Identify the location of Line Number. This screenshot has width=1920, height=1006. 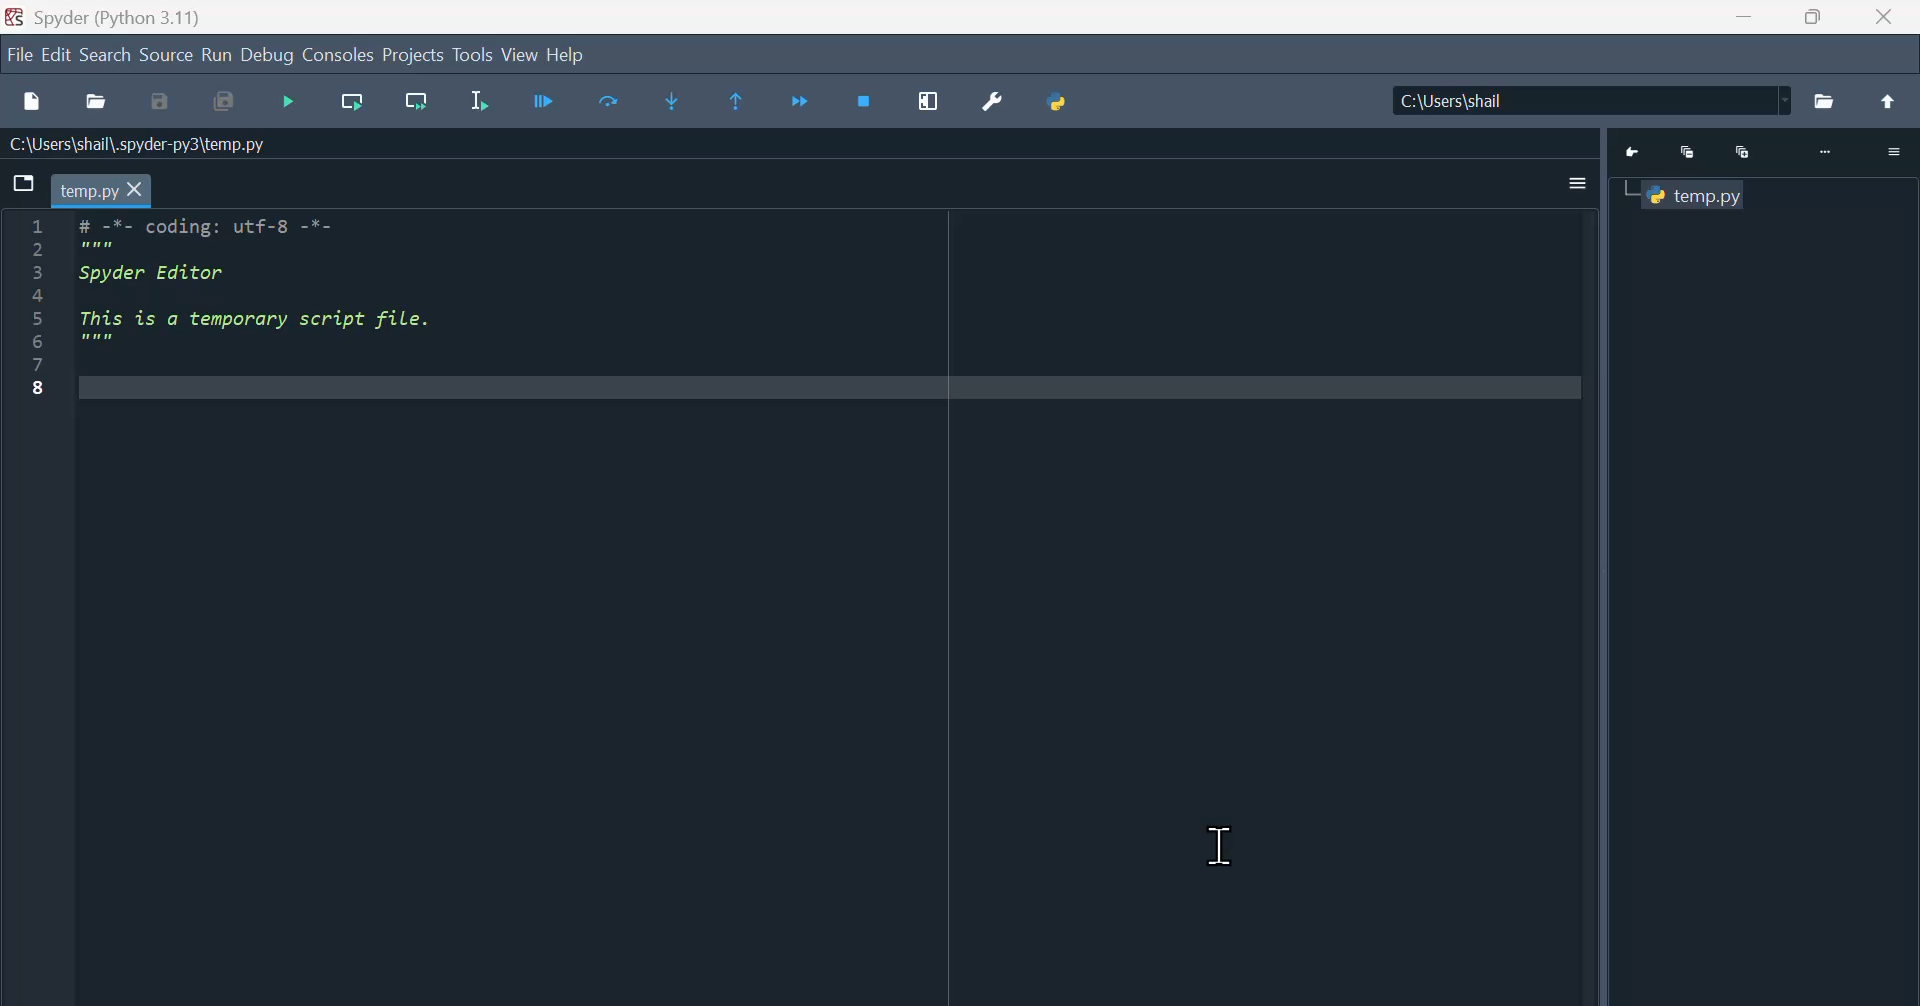
(38, 305).